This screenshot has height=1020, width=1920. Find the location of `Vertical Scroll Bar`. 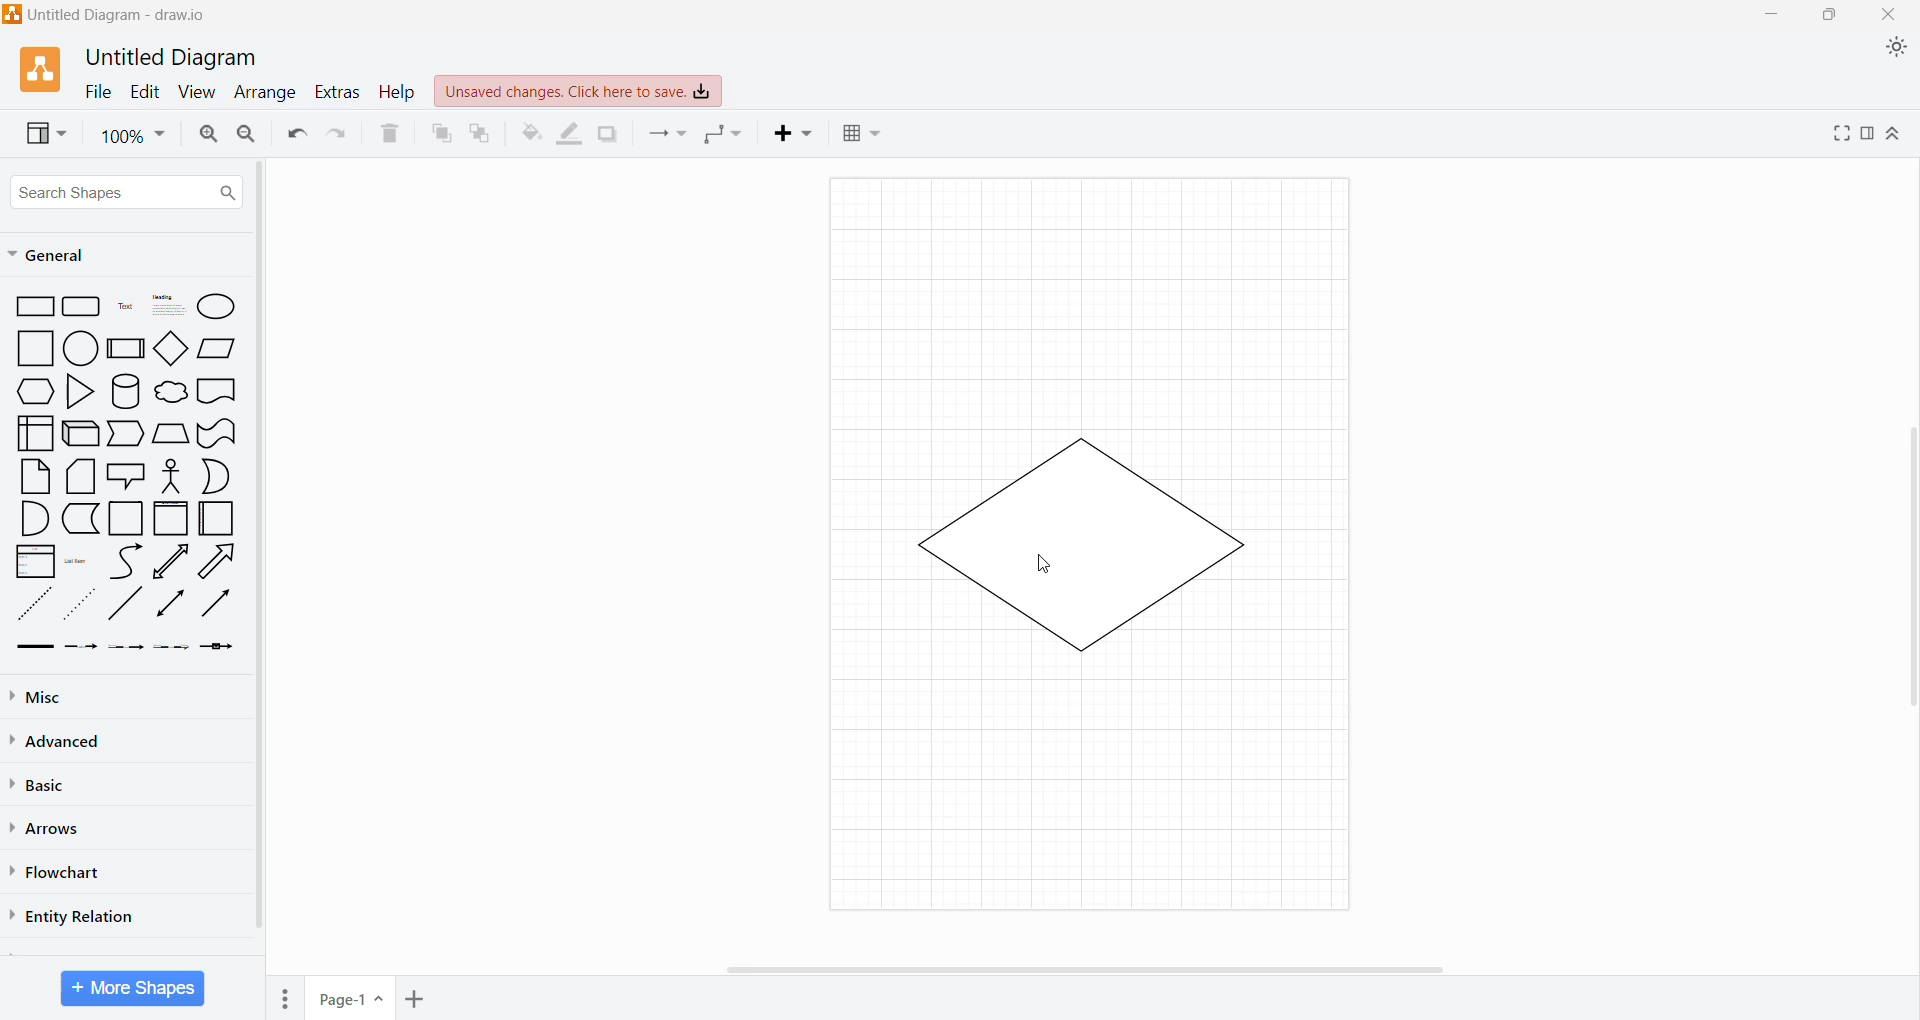

Vertical Scroll Bar is located at coordinates (1907, 557).